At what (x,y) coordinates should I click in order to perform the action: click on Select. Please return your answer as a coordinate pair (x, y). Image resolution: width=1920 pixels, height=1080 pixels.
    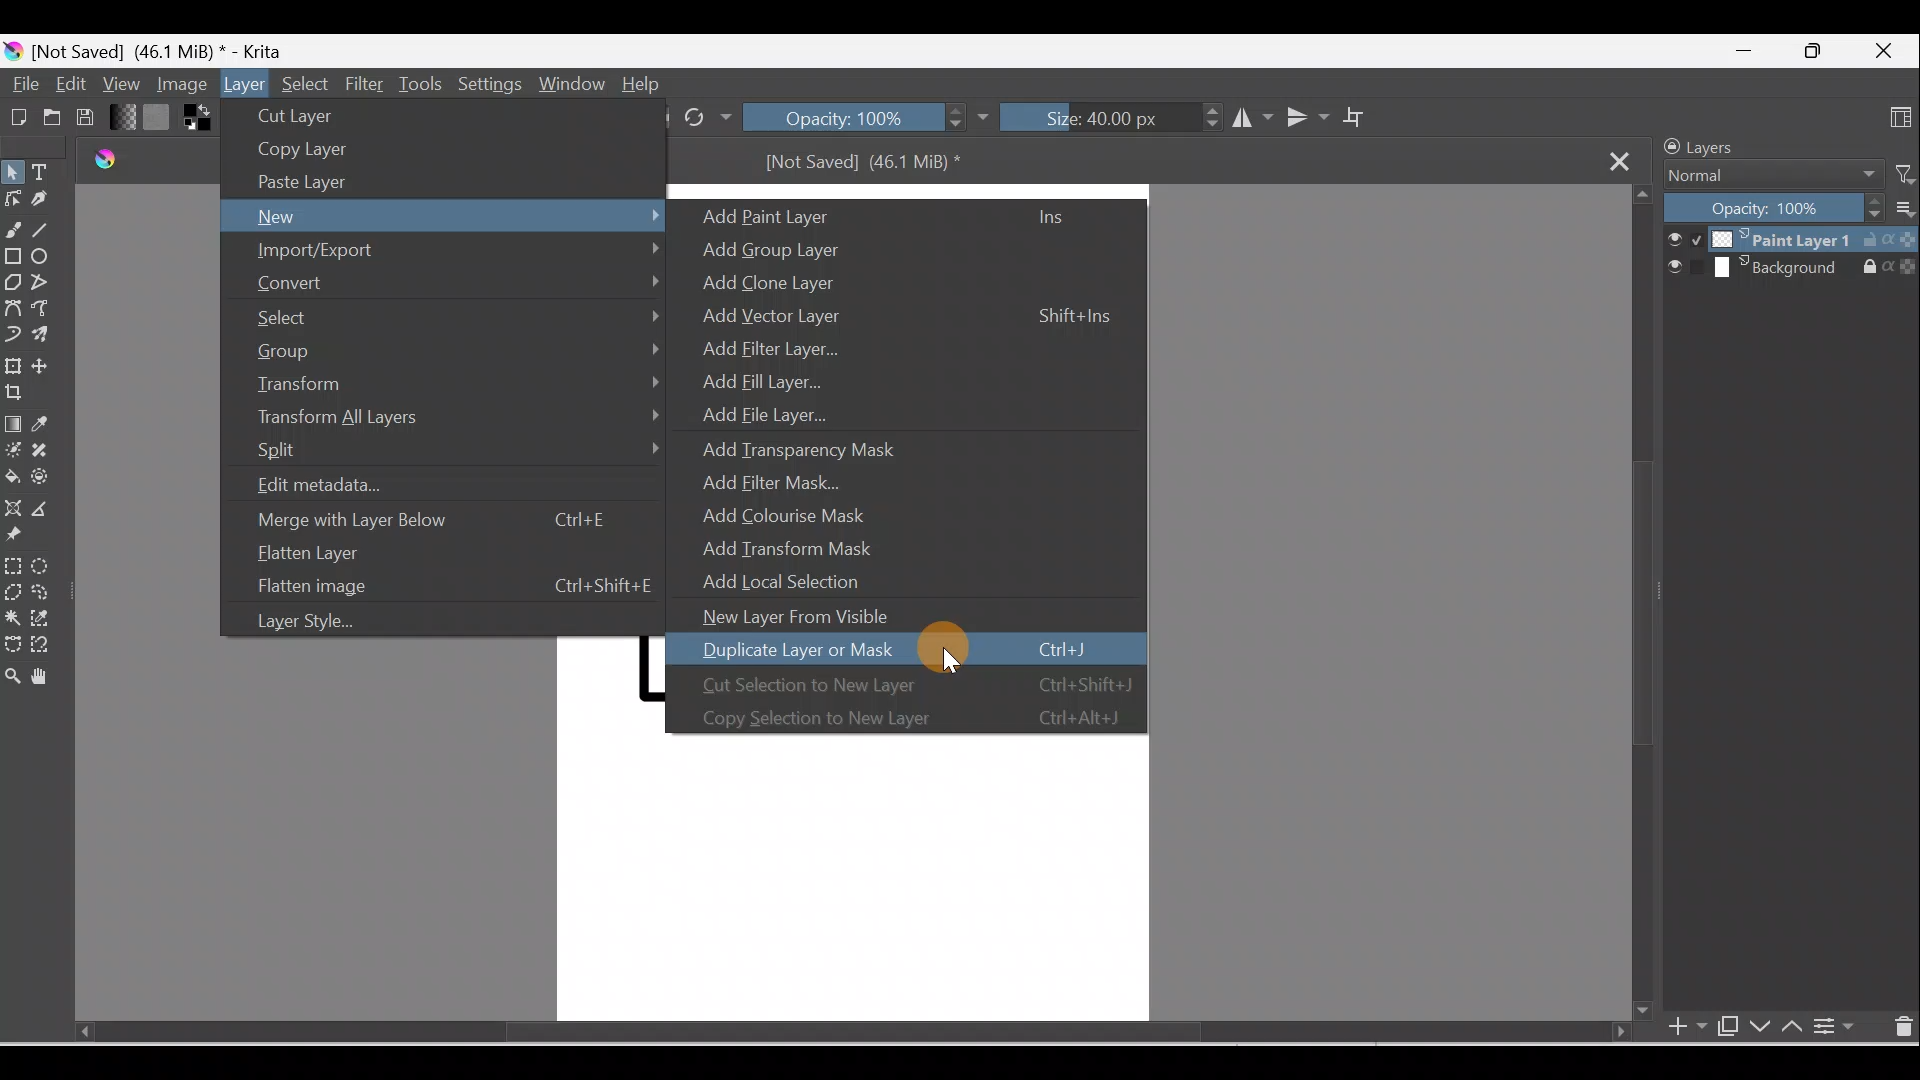
    Looking at the image, I should click on (304, 81).